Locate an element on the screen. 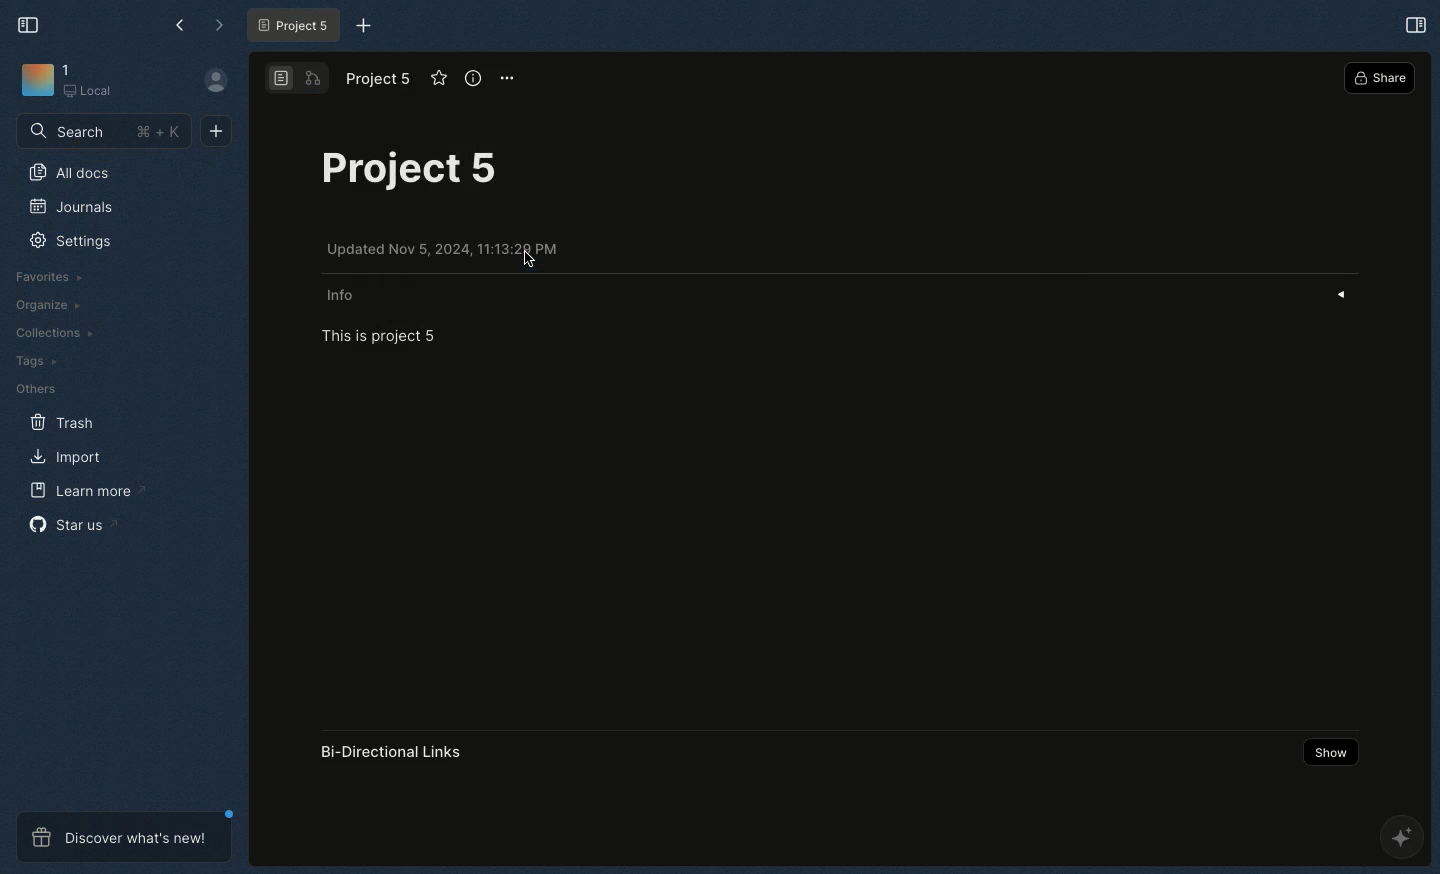 The width and height of the screenshot is (1440, 874). Project 5 is located at coordinates (379, 79).